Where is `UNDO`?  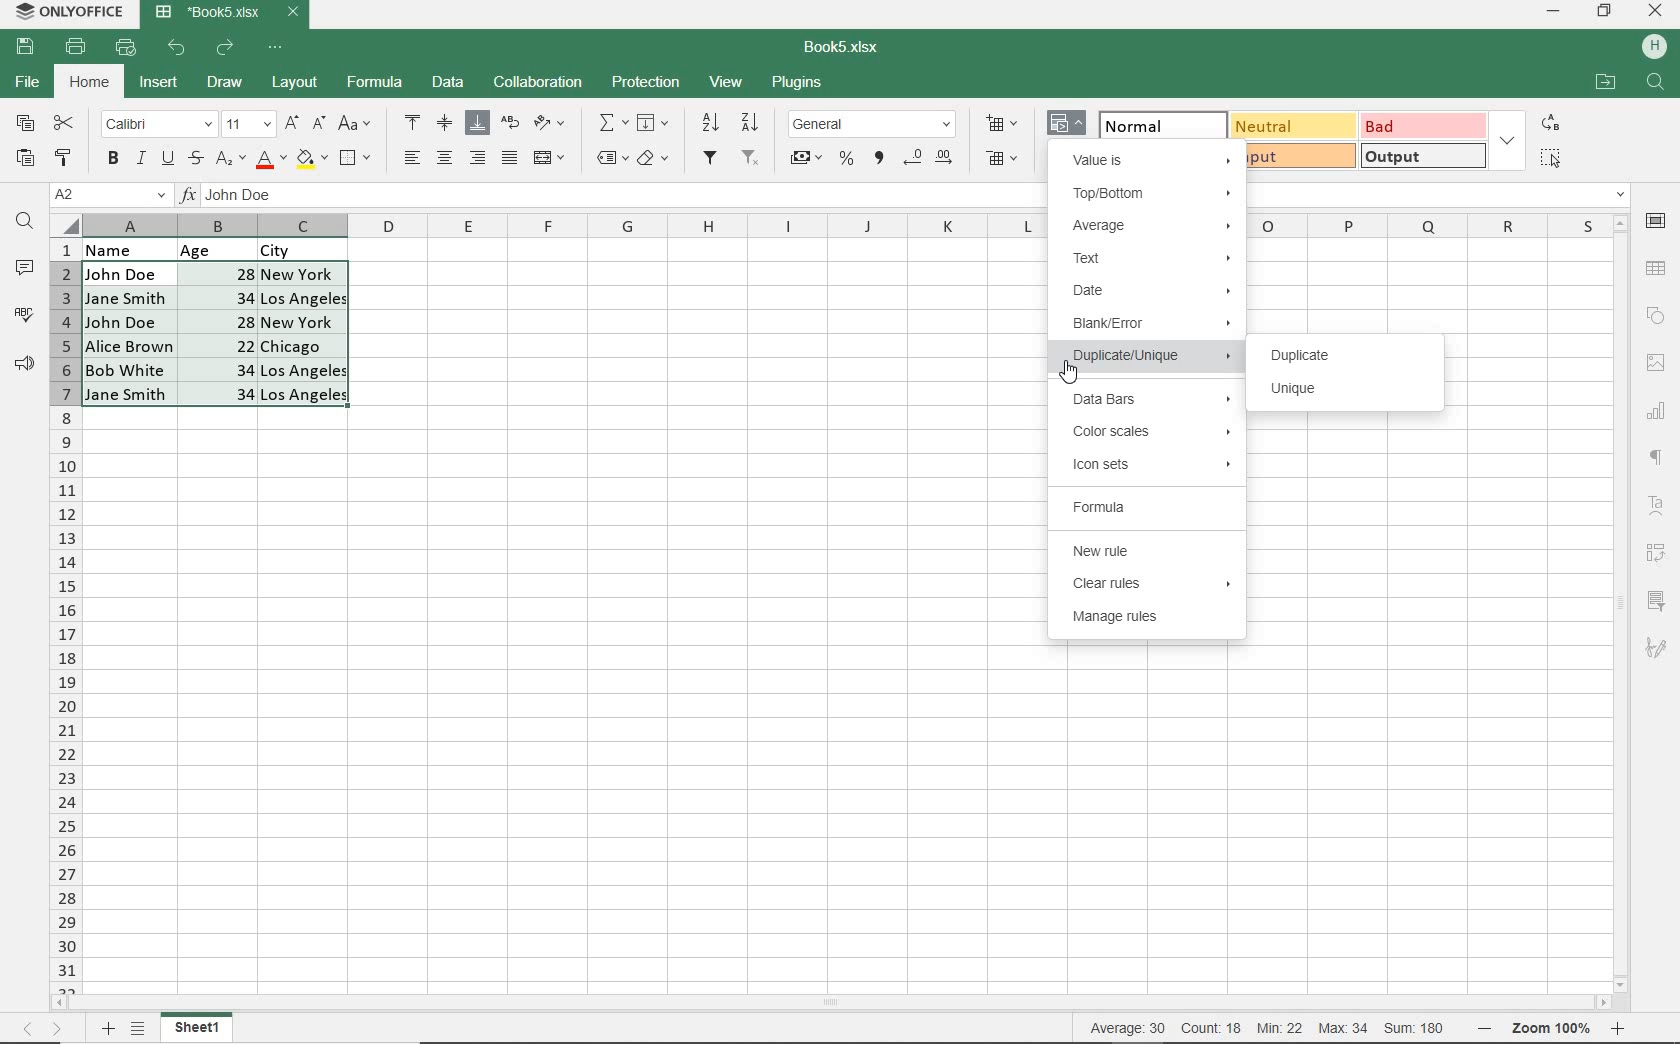 UNDO is located at coordinates (179, 48).